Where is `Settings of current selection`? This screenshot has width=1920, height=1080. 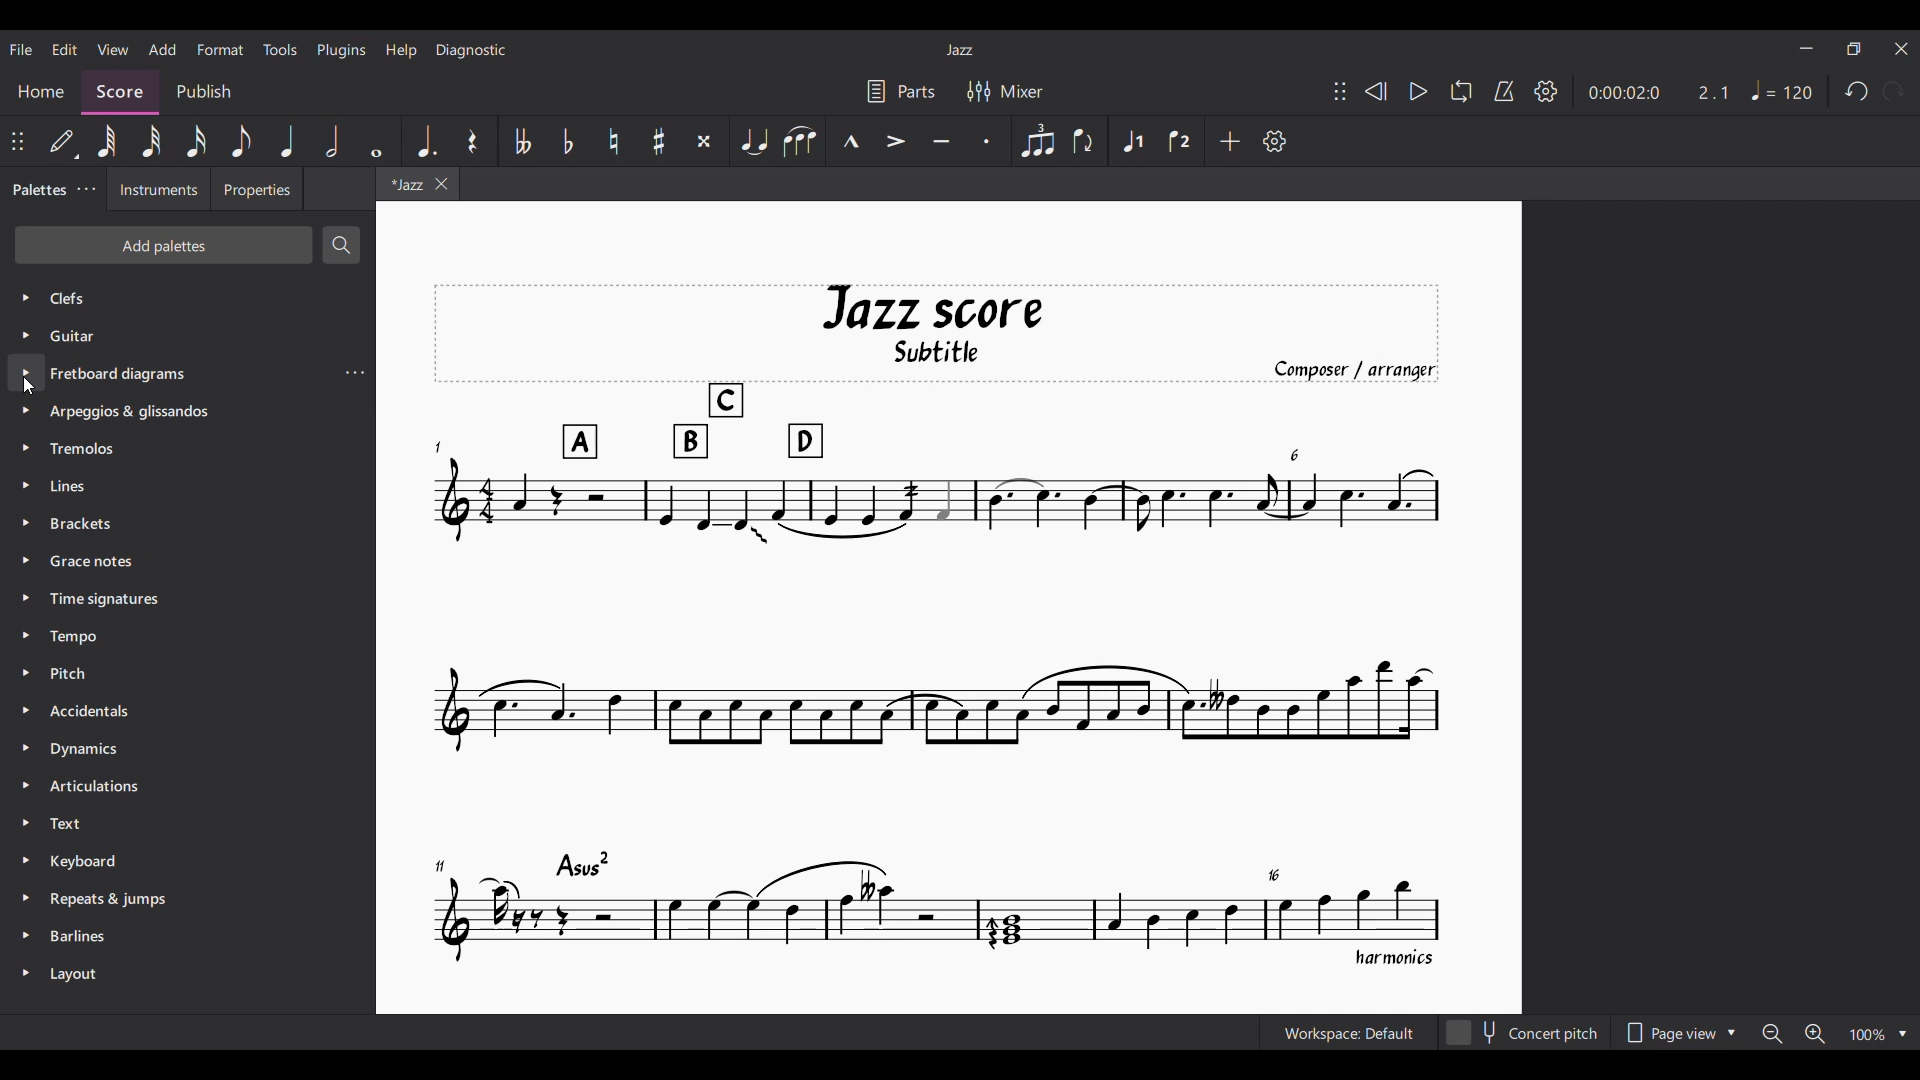
Settings of current selection is located at coordinates (354, 372).